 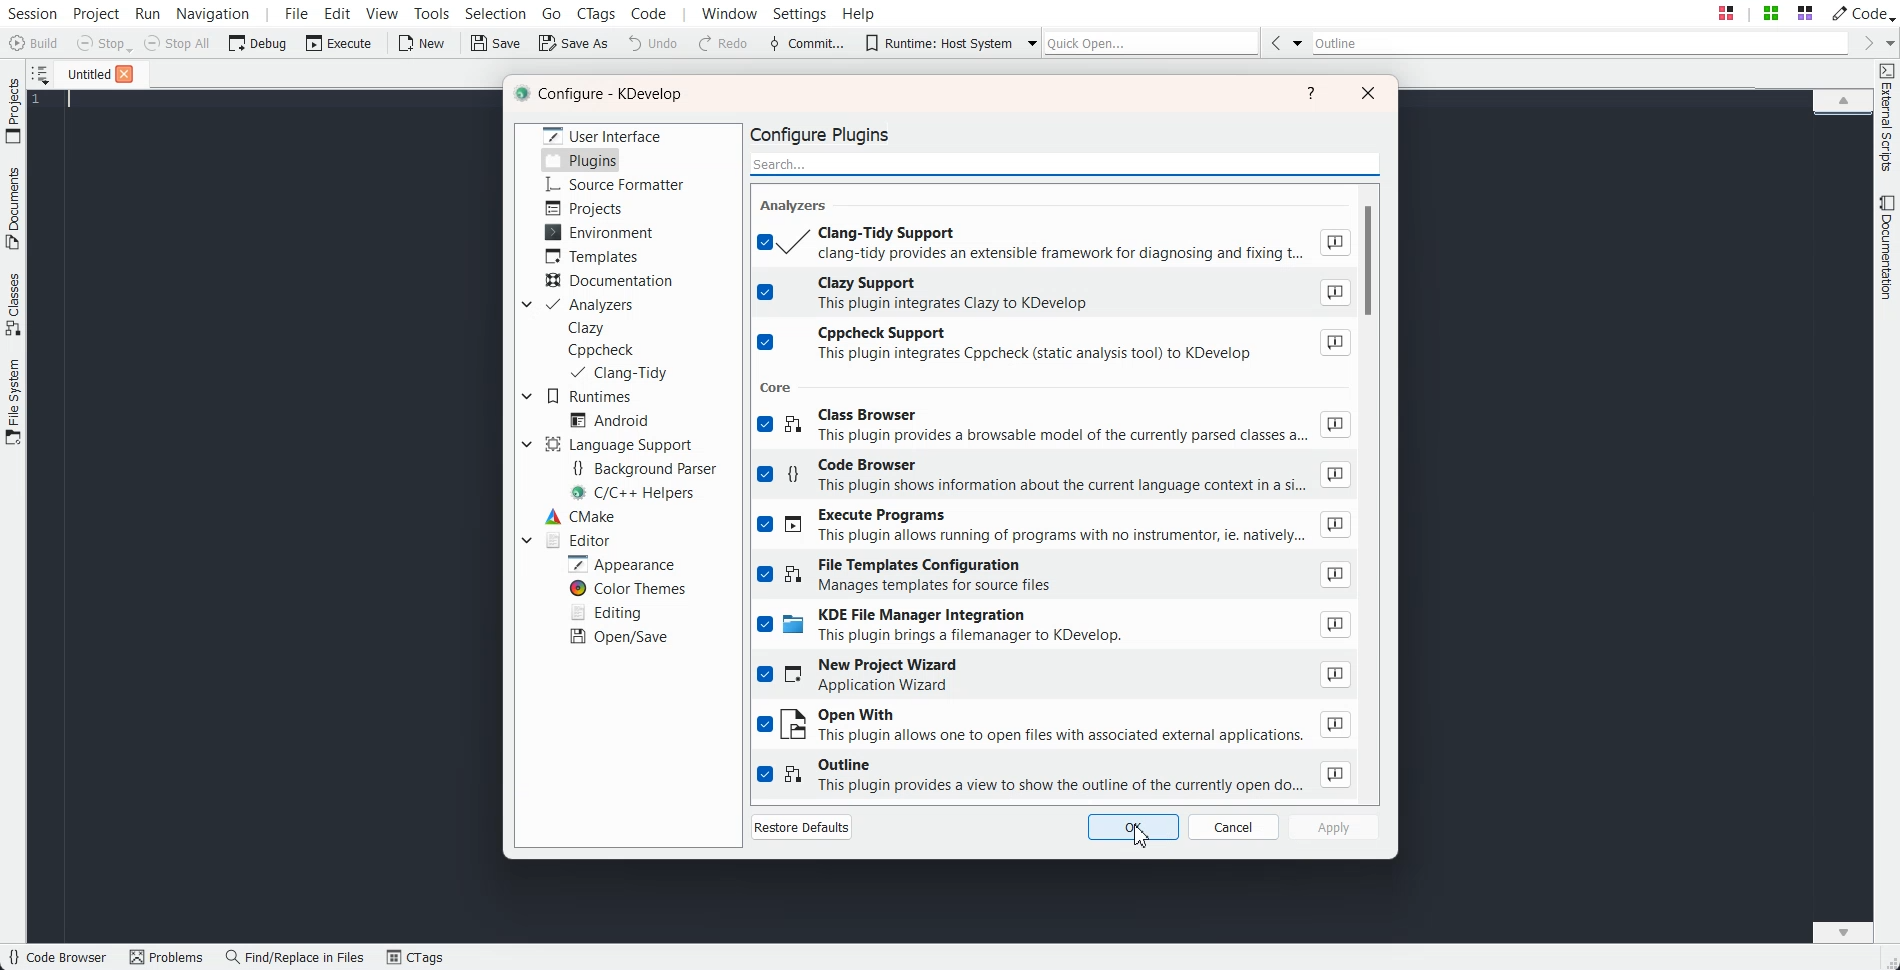 I want to click on File Overview, so click(x=1842, y=117).